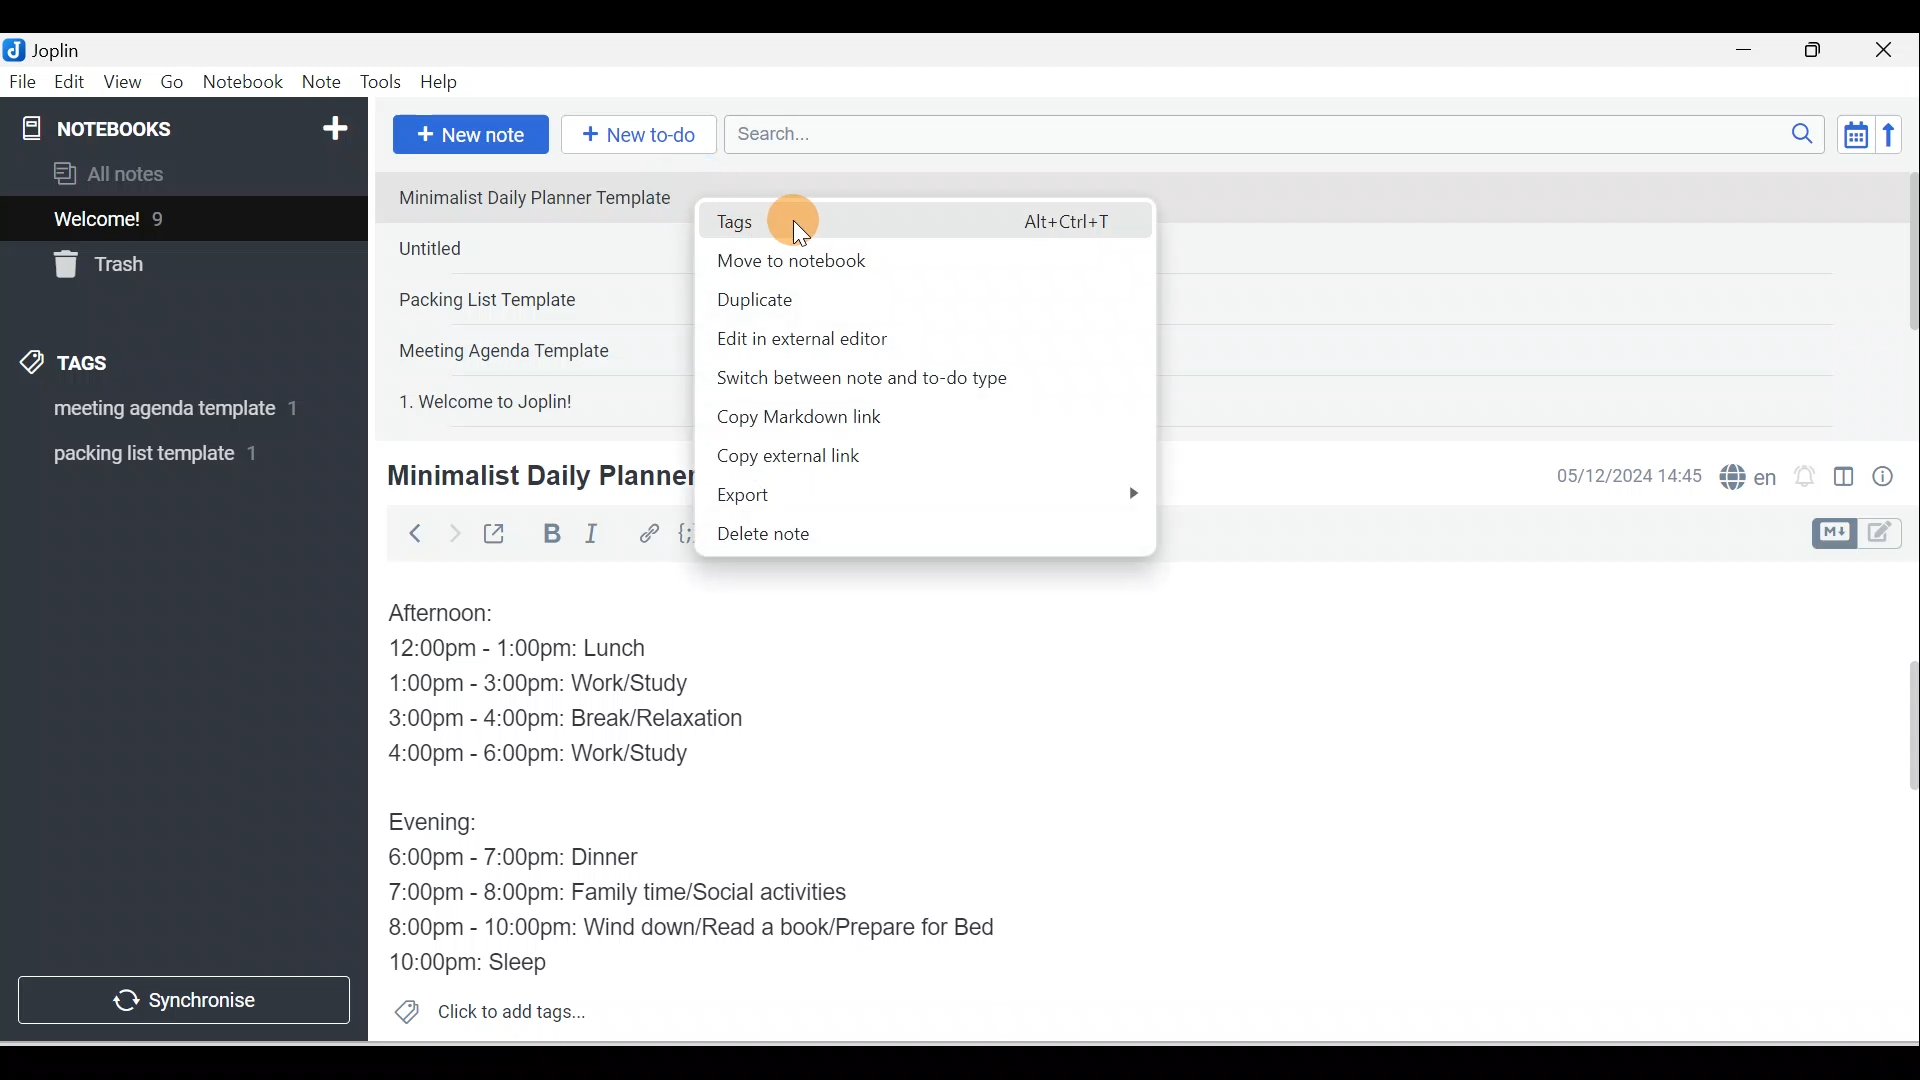 The width and height of the screenshot is (1920, 1080). I want to click on 10:00pm: Sleep, so click(479, 961).